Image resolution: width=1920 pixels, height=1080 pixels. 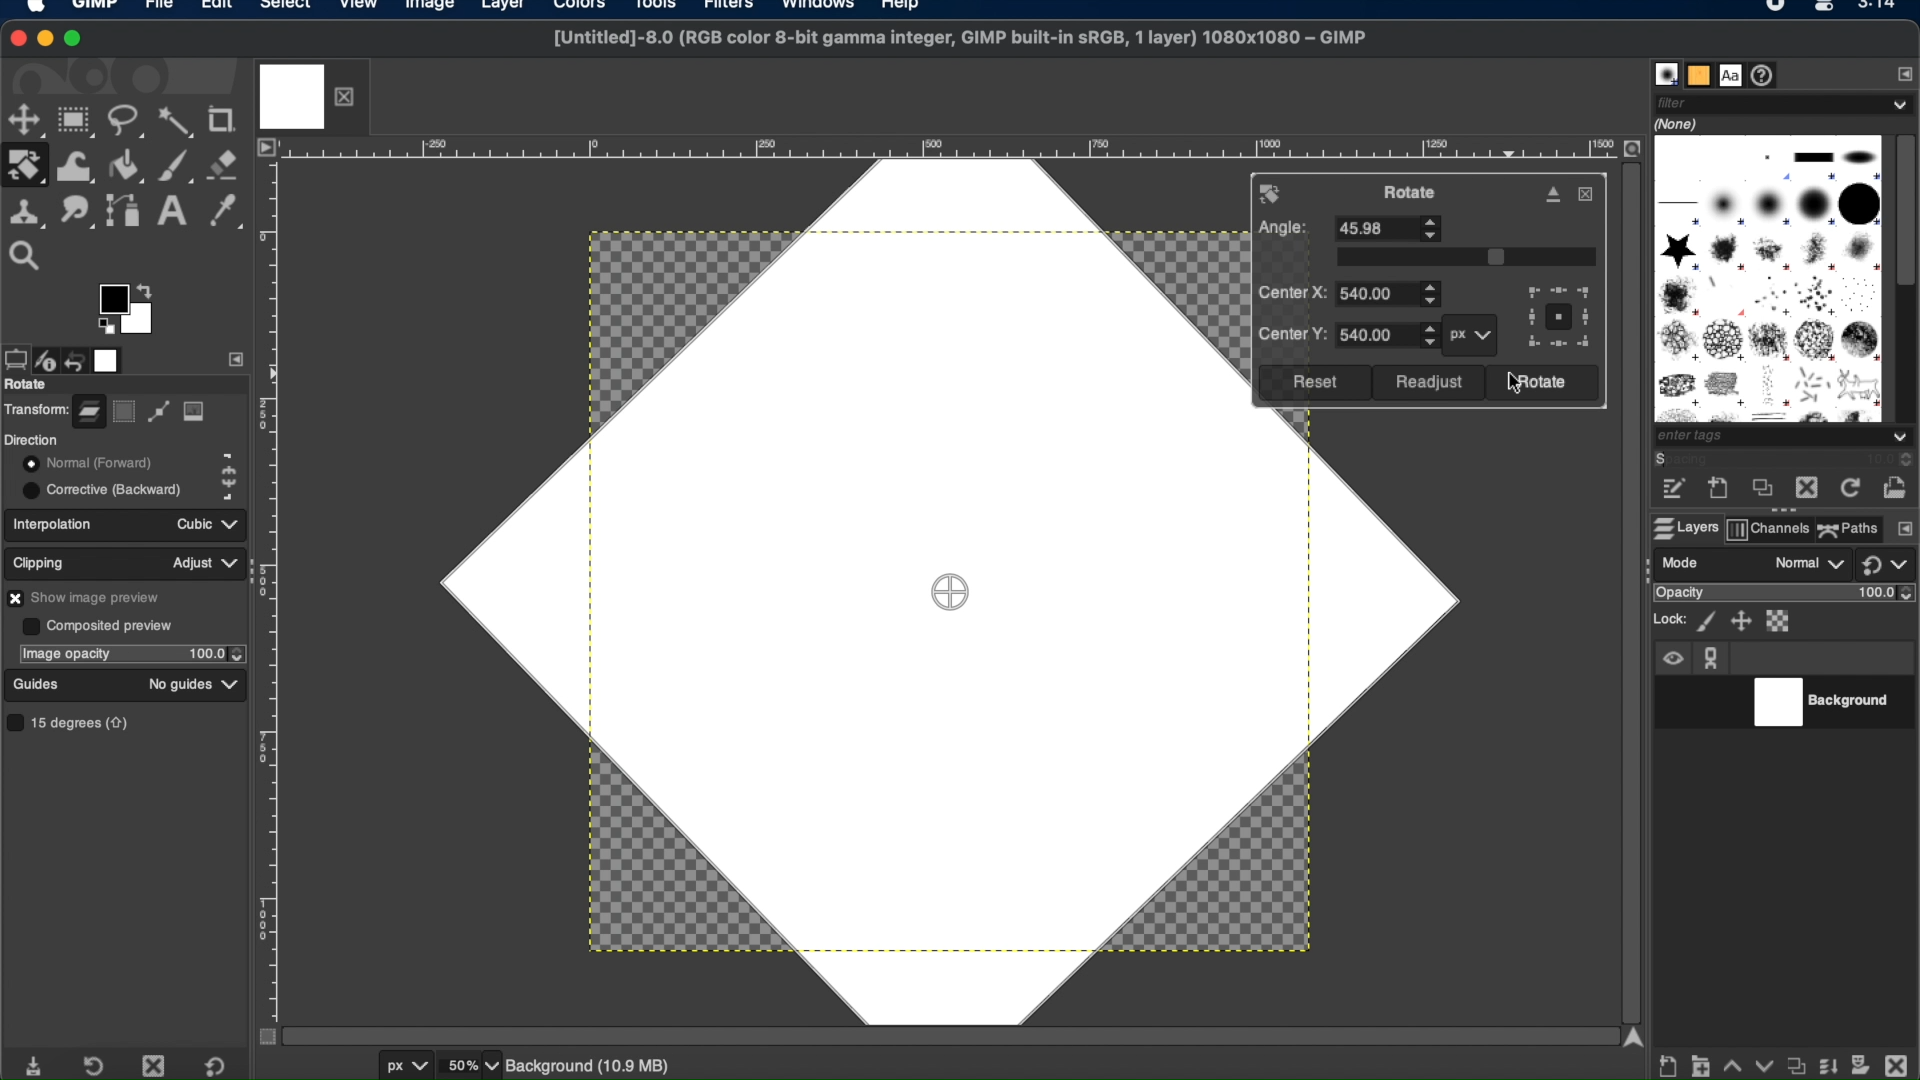 I want to click on merge layer and properties, so click(x=1825, y=1061).